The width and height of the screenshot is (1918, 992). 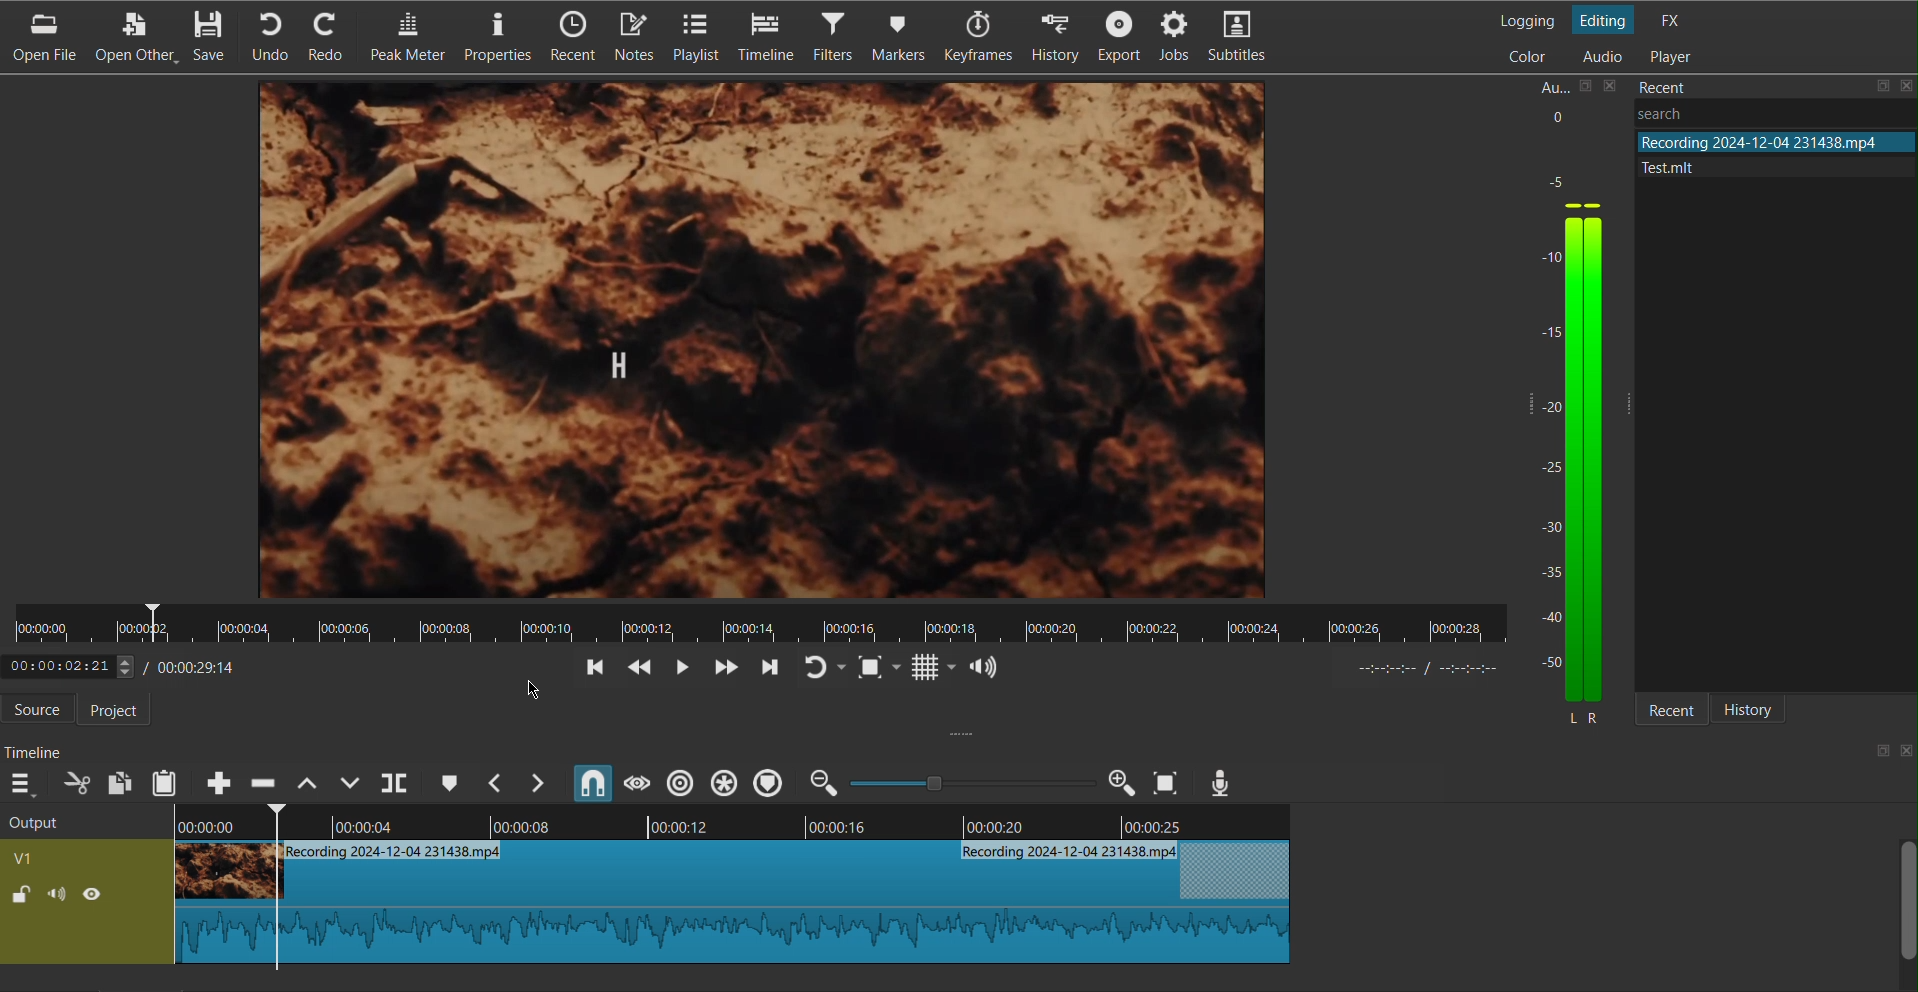 What do you see at coordinates (984, 669) in the screenshot?
I see `Show the volume control` at bounding box center [984, 669].